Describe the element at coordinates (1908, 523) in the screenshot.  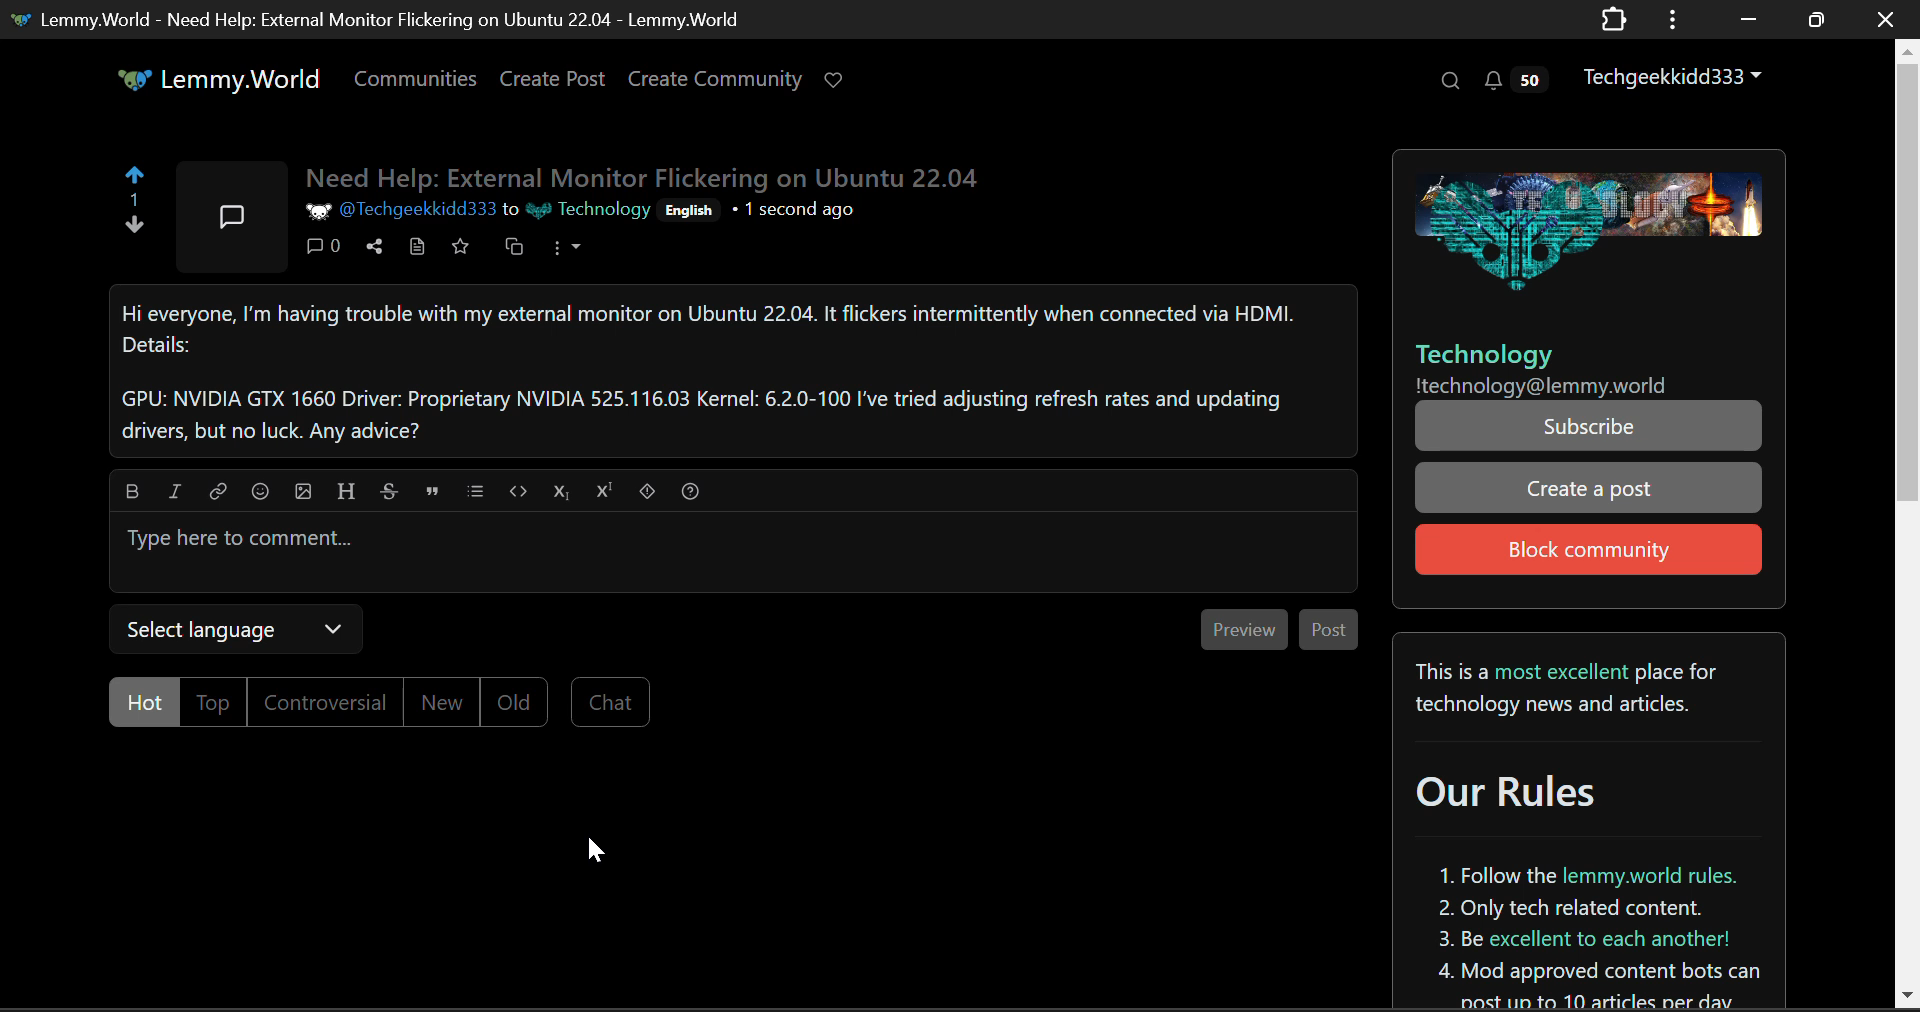
I see `Vertical Scroll Bar` at that location.